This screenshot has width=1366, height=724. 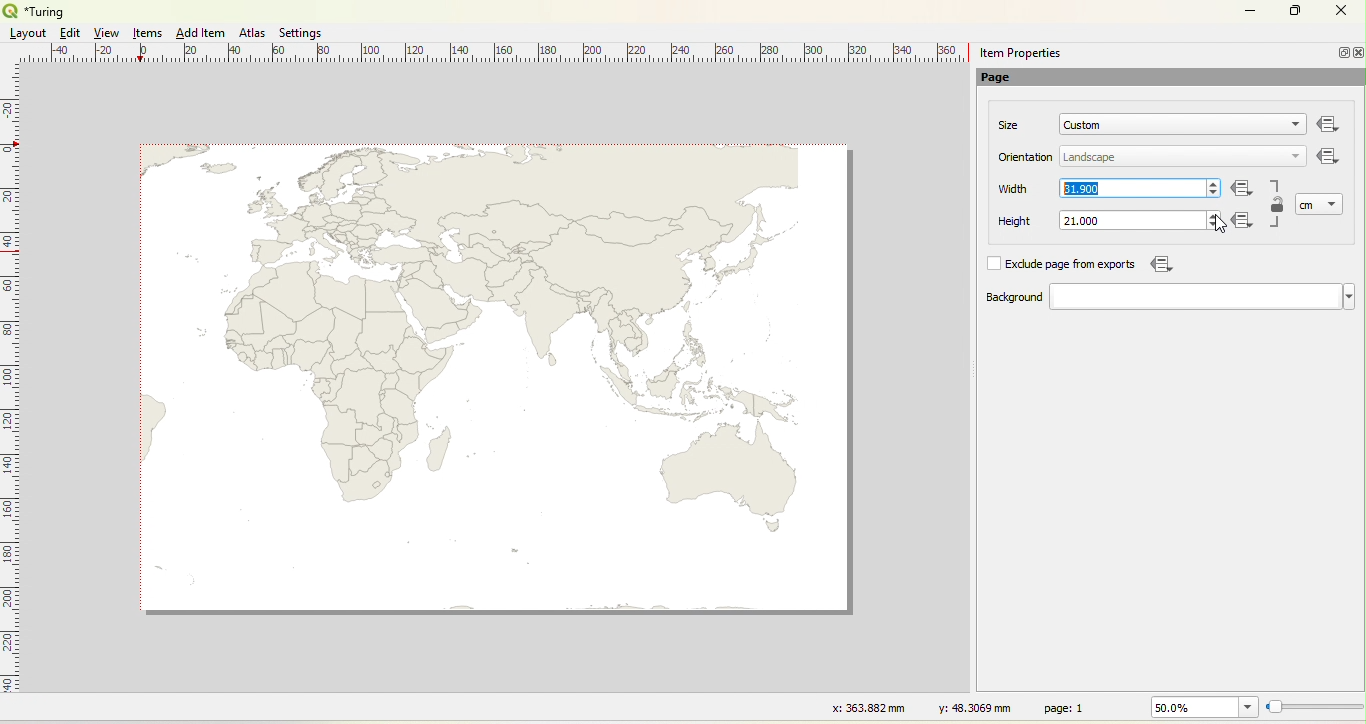 What do you see at coordinates (200, 33) in the screenshot?
I see `Add Item` at bounding box center [200, 33].